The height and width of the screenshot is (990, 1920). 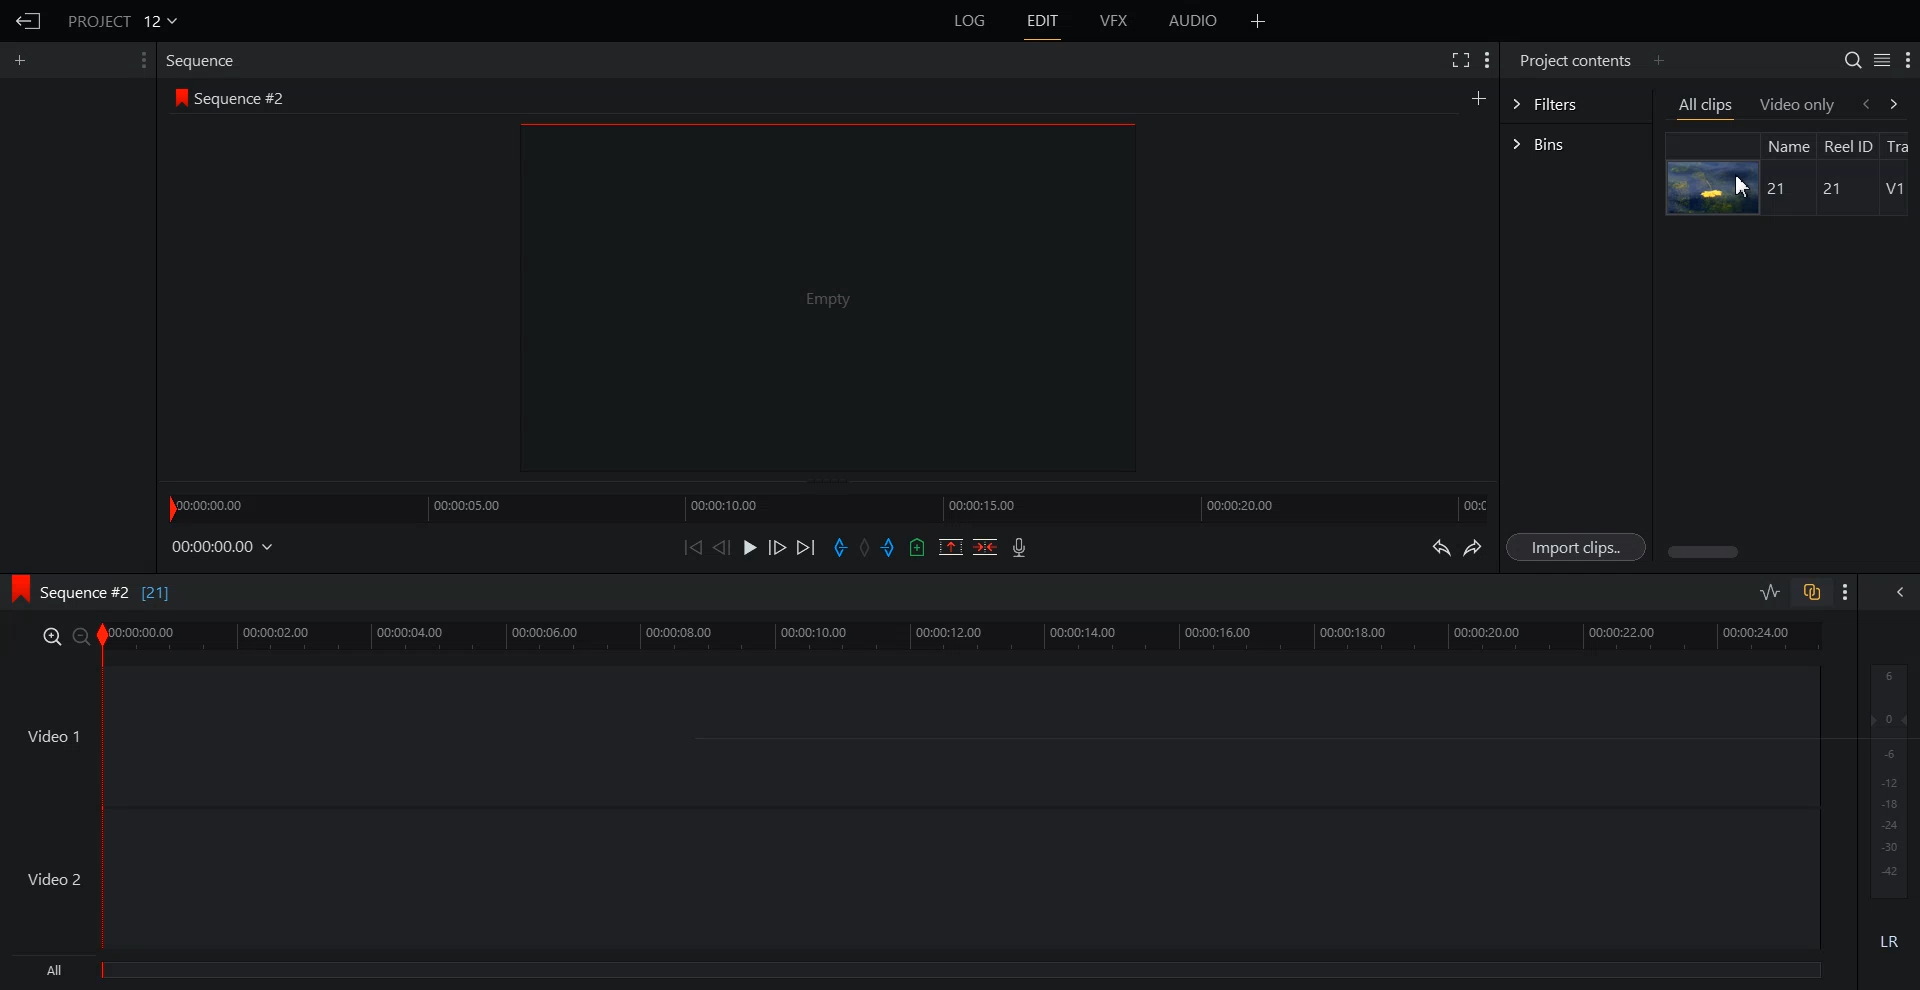 What do you see at coordinates (178, 96) in the screenshot?
I see `logo` at bounding box center [178, 96].